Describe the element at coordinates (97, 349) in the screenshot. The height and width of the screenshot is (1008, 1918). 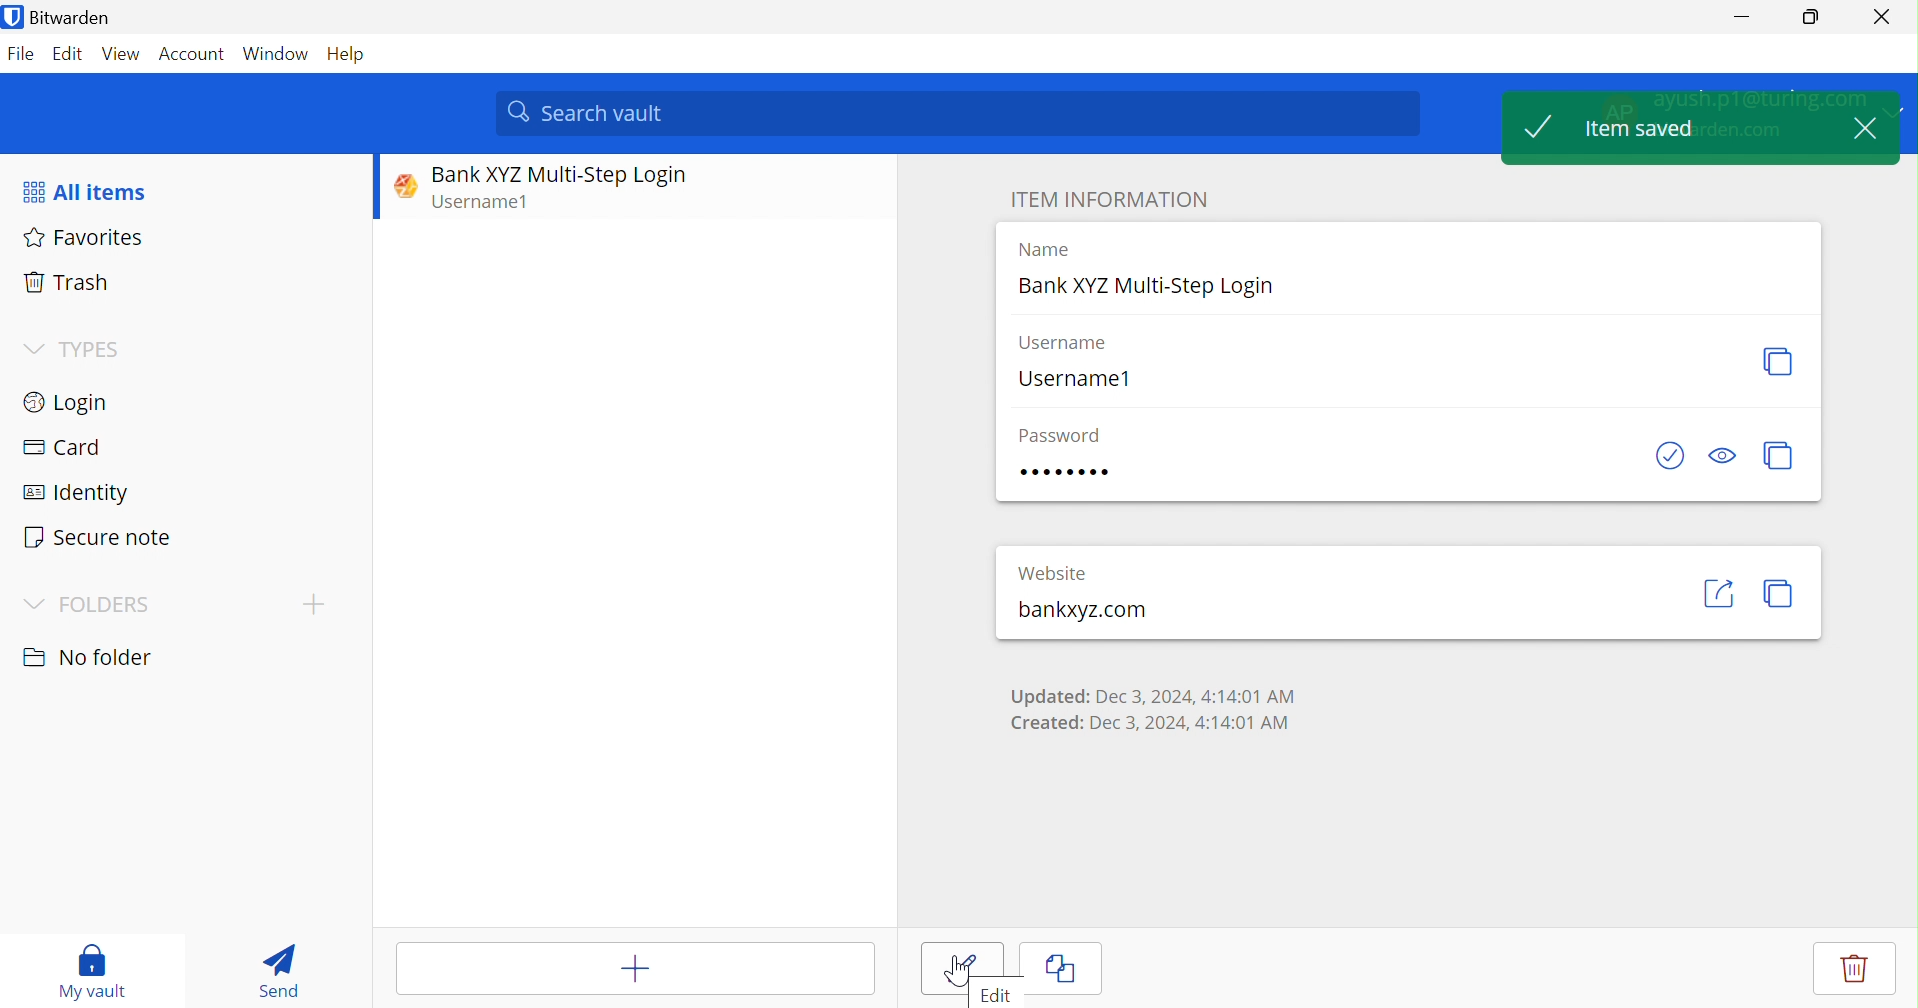
I see `TYPES` at that location.